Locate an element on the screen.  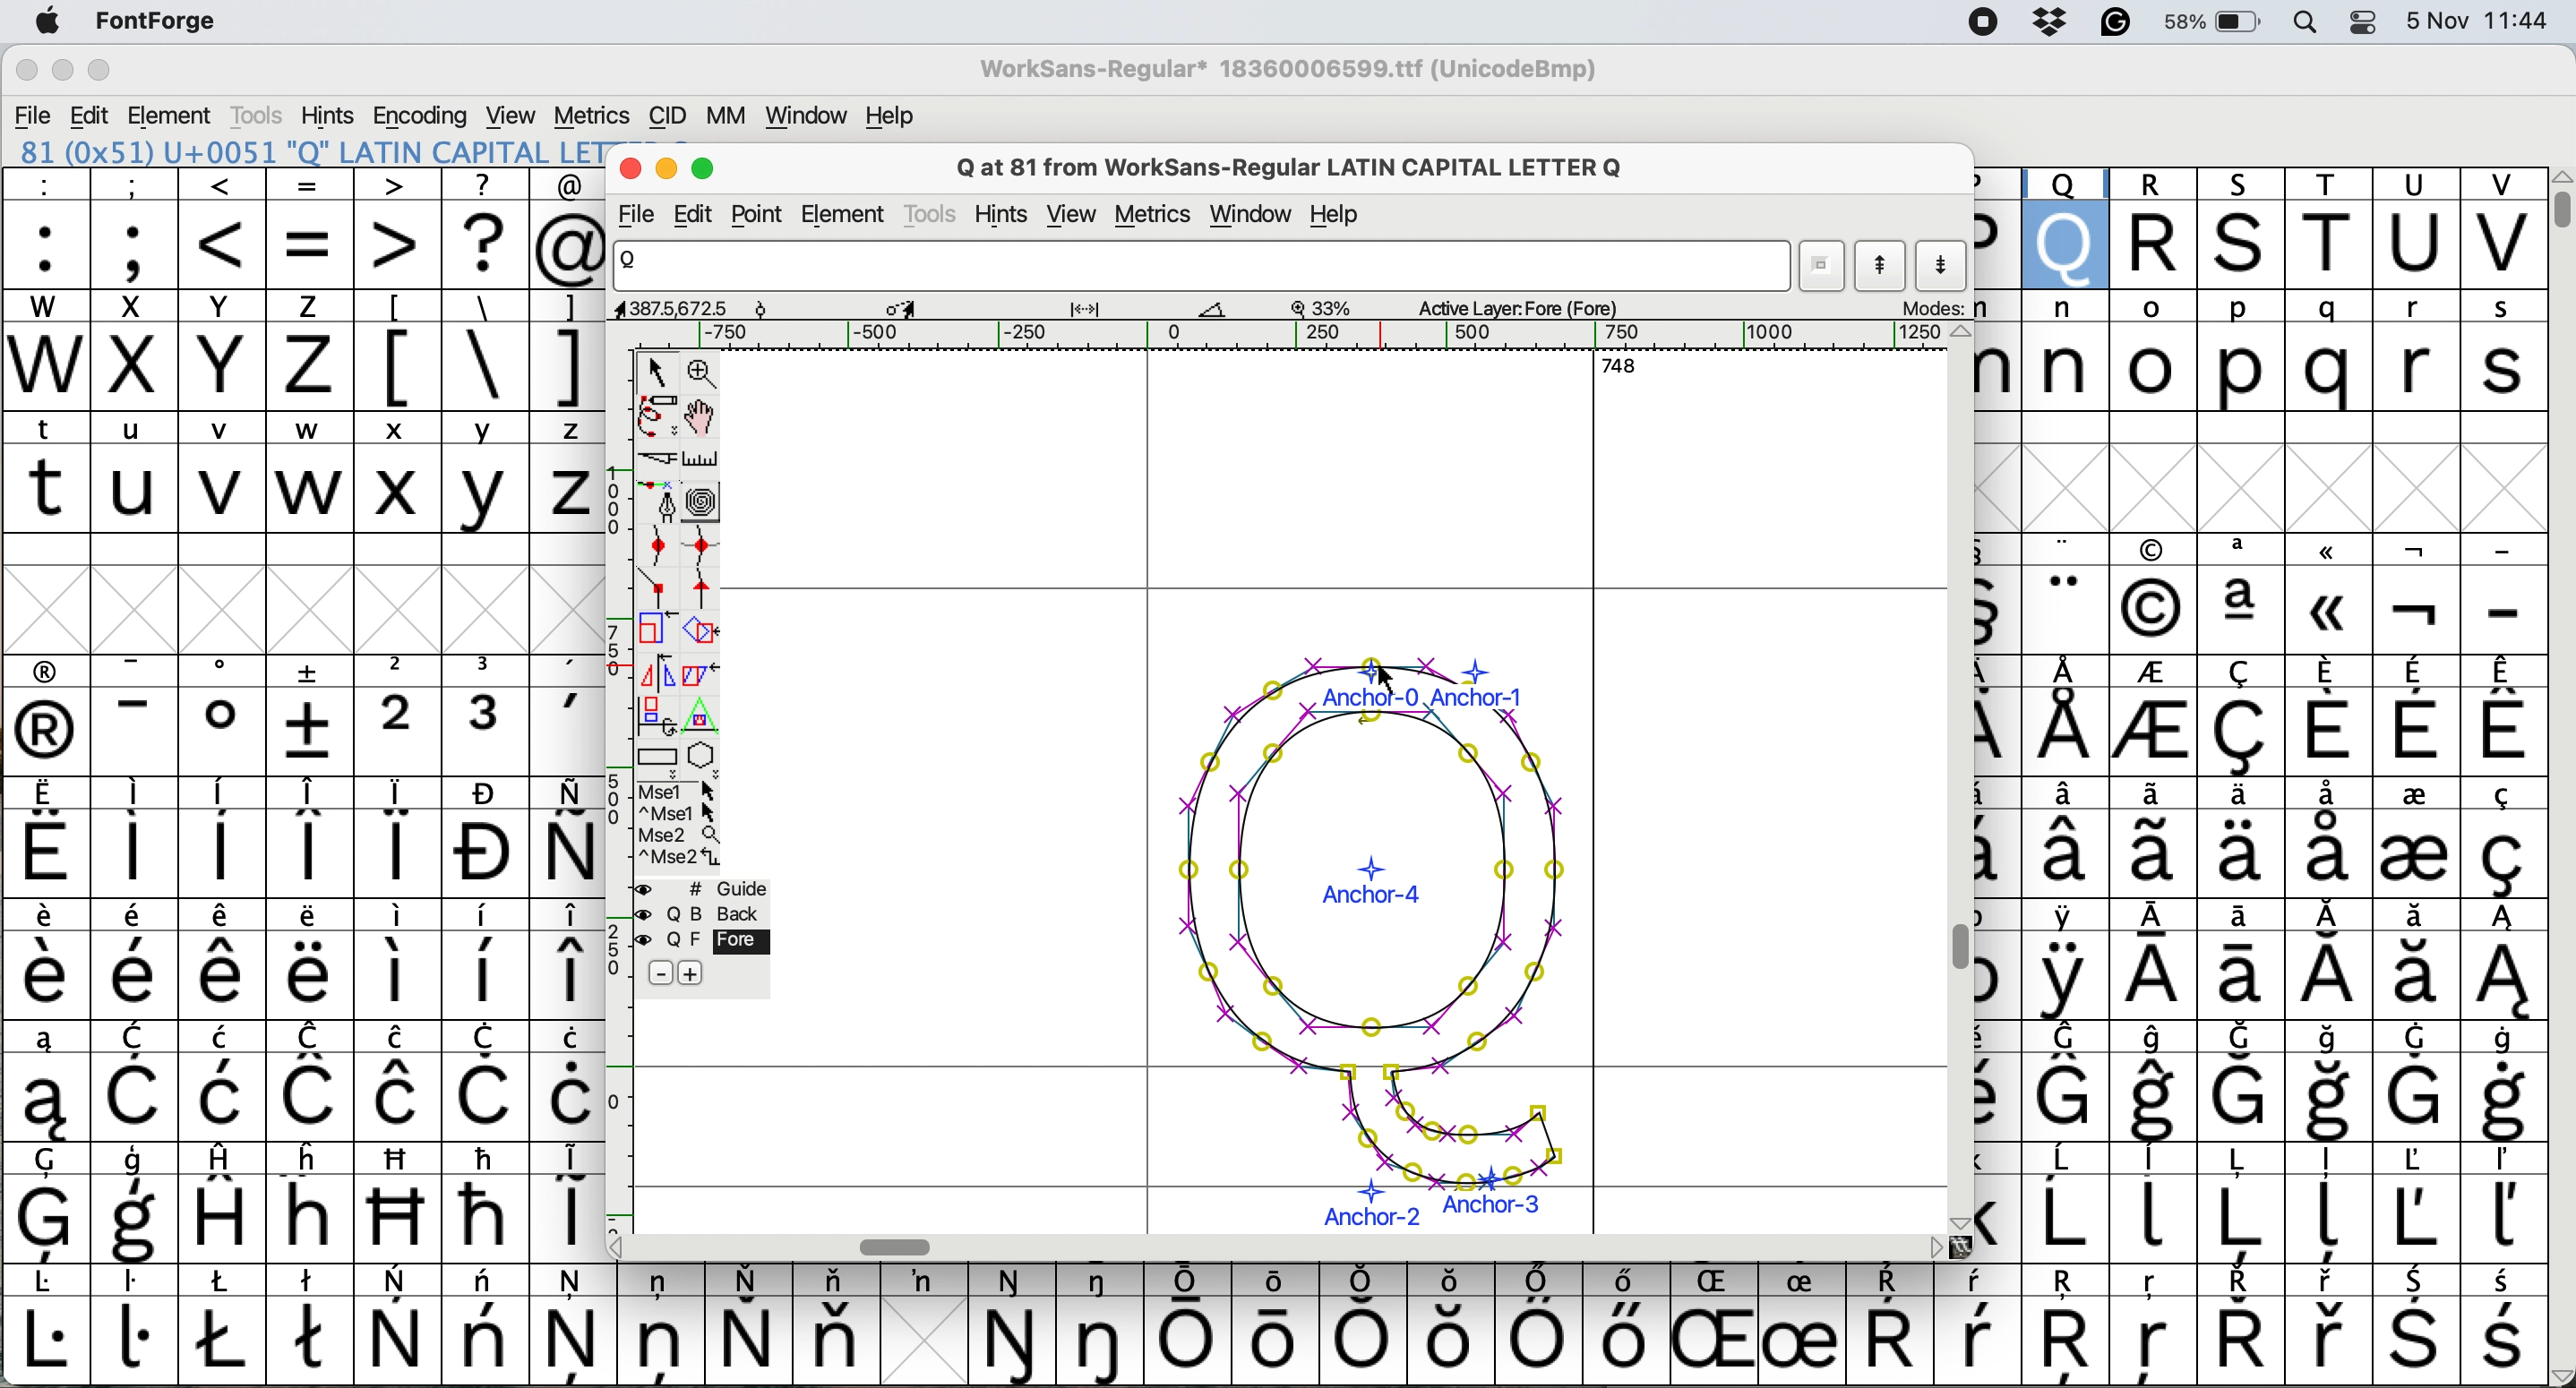
lowercase letters is located at coordinates (303, 431).